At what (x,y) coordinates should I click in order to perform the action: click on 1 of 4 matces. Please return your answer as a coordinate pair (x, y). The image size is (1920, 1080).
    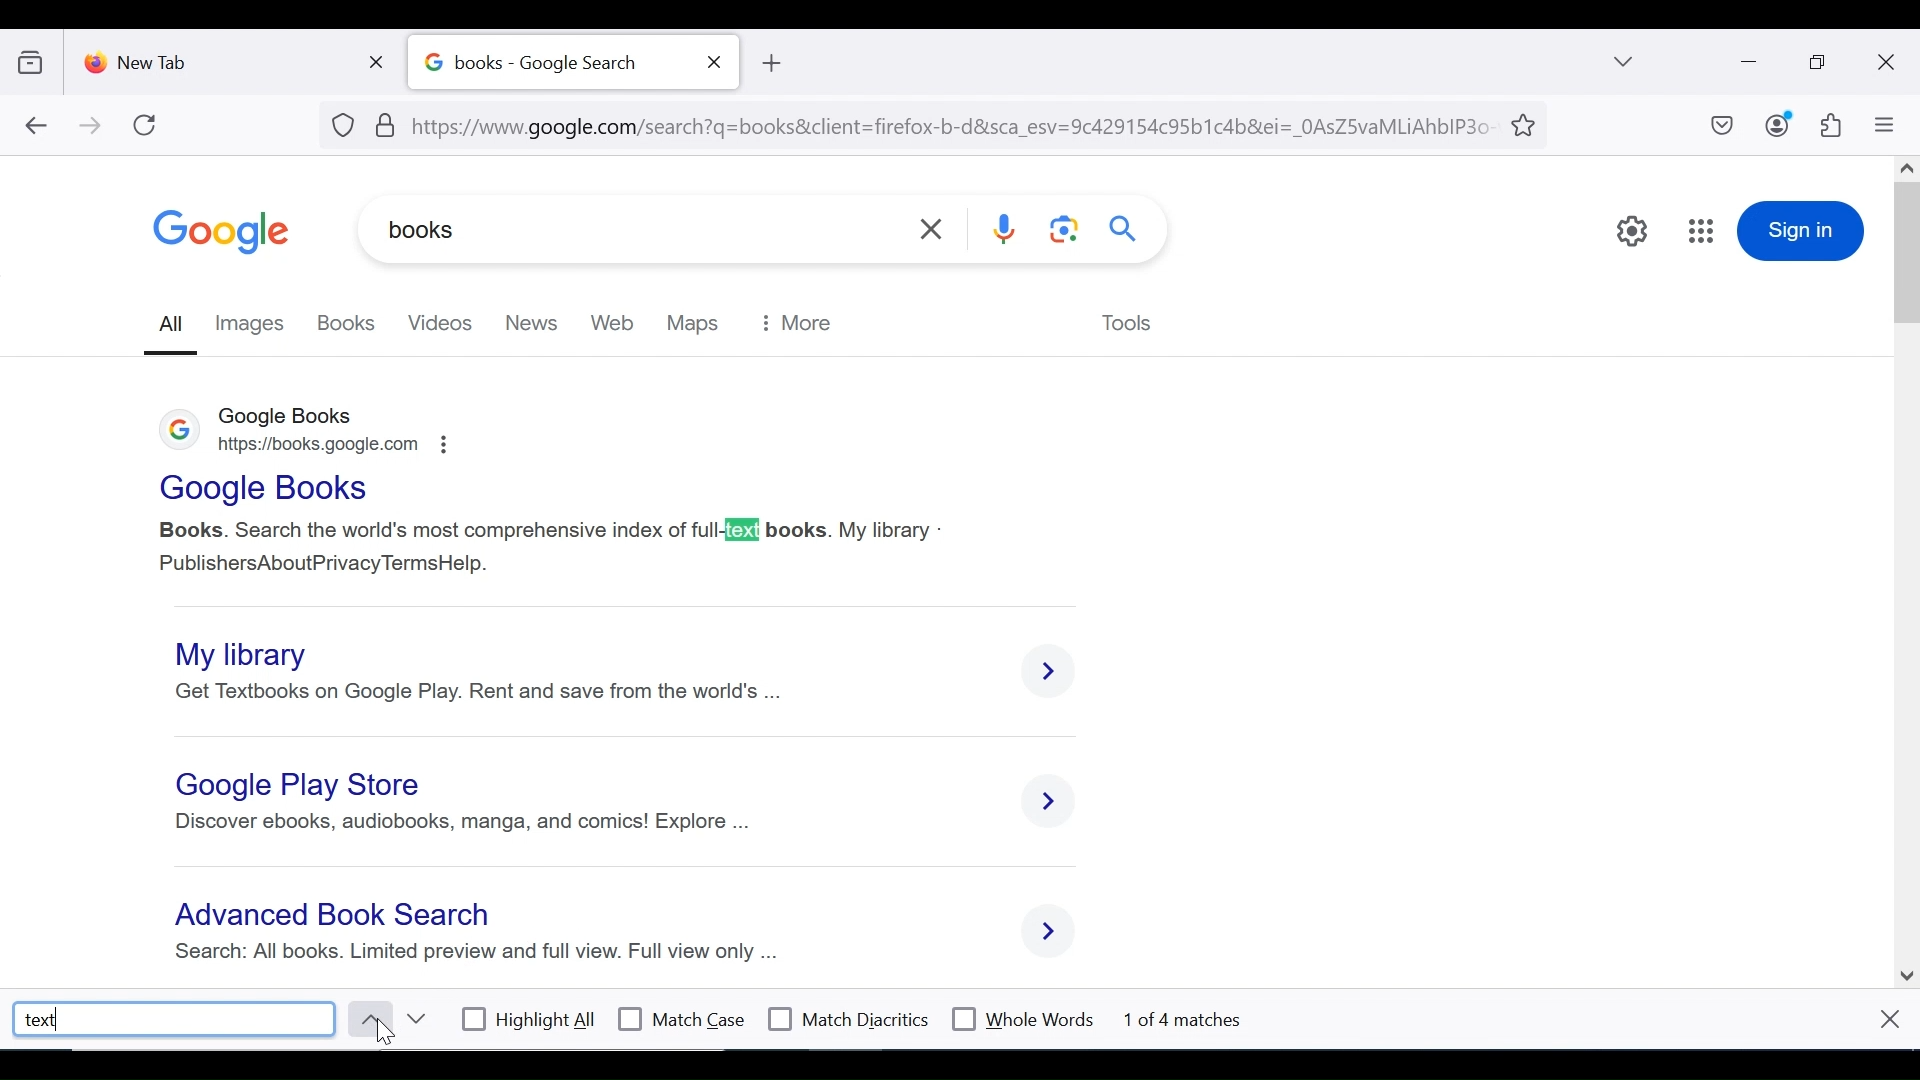
    Looking at the image, I should click on (1186, 1020).